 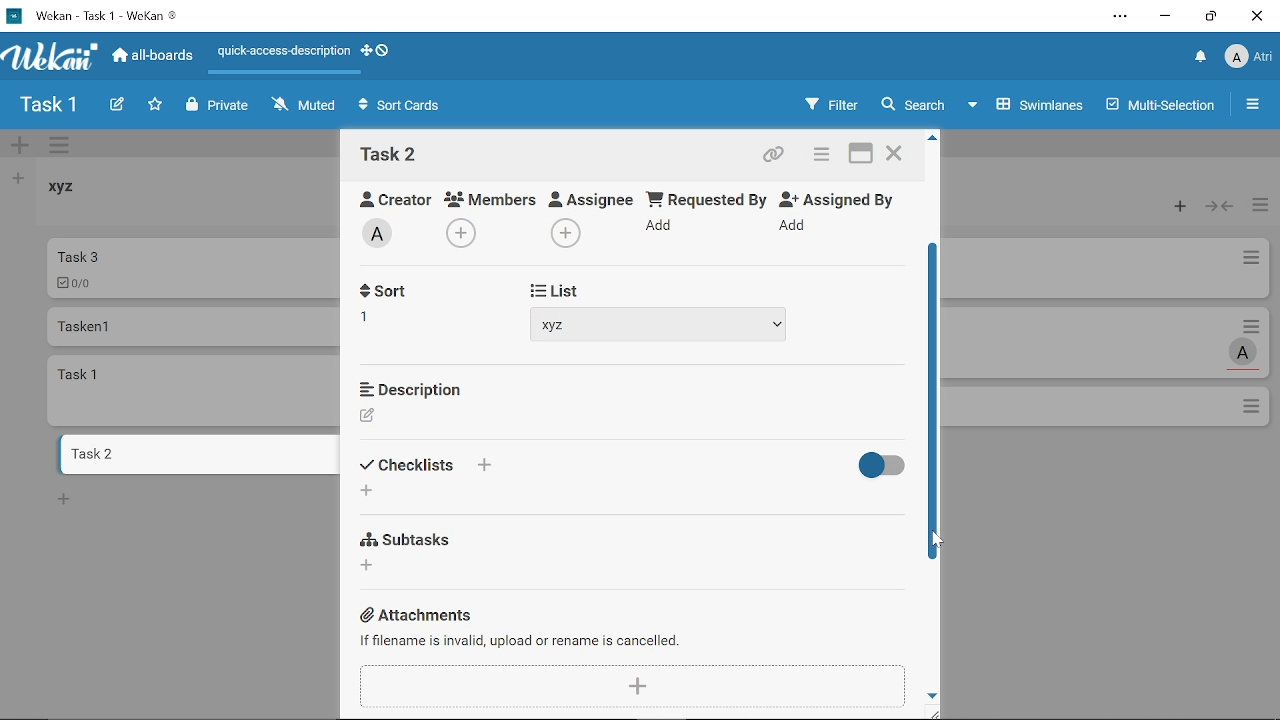 What do you see at coordinates (707, 198) in the screenshot?
I see `Requested By` at bounding box center [707, 198].